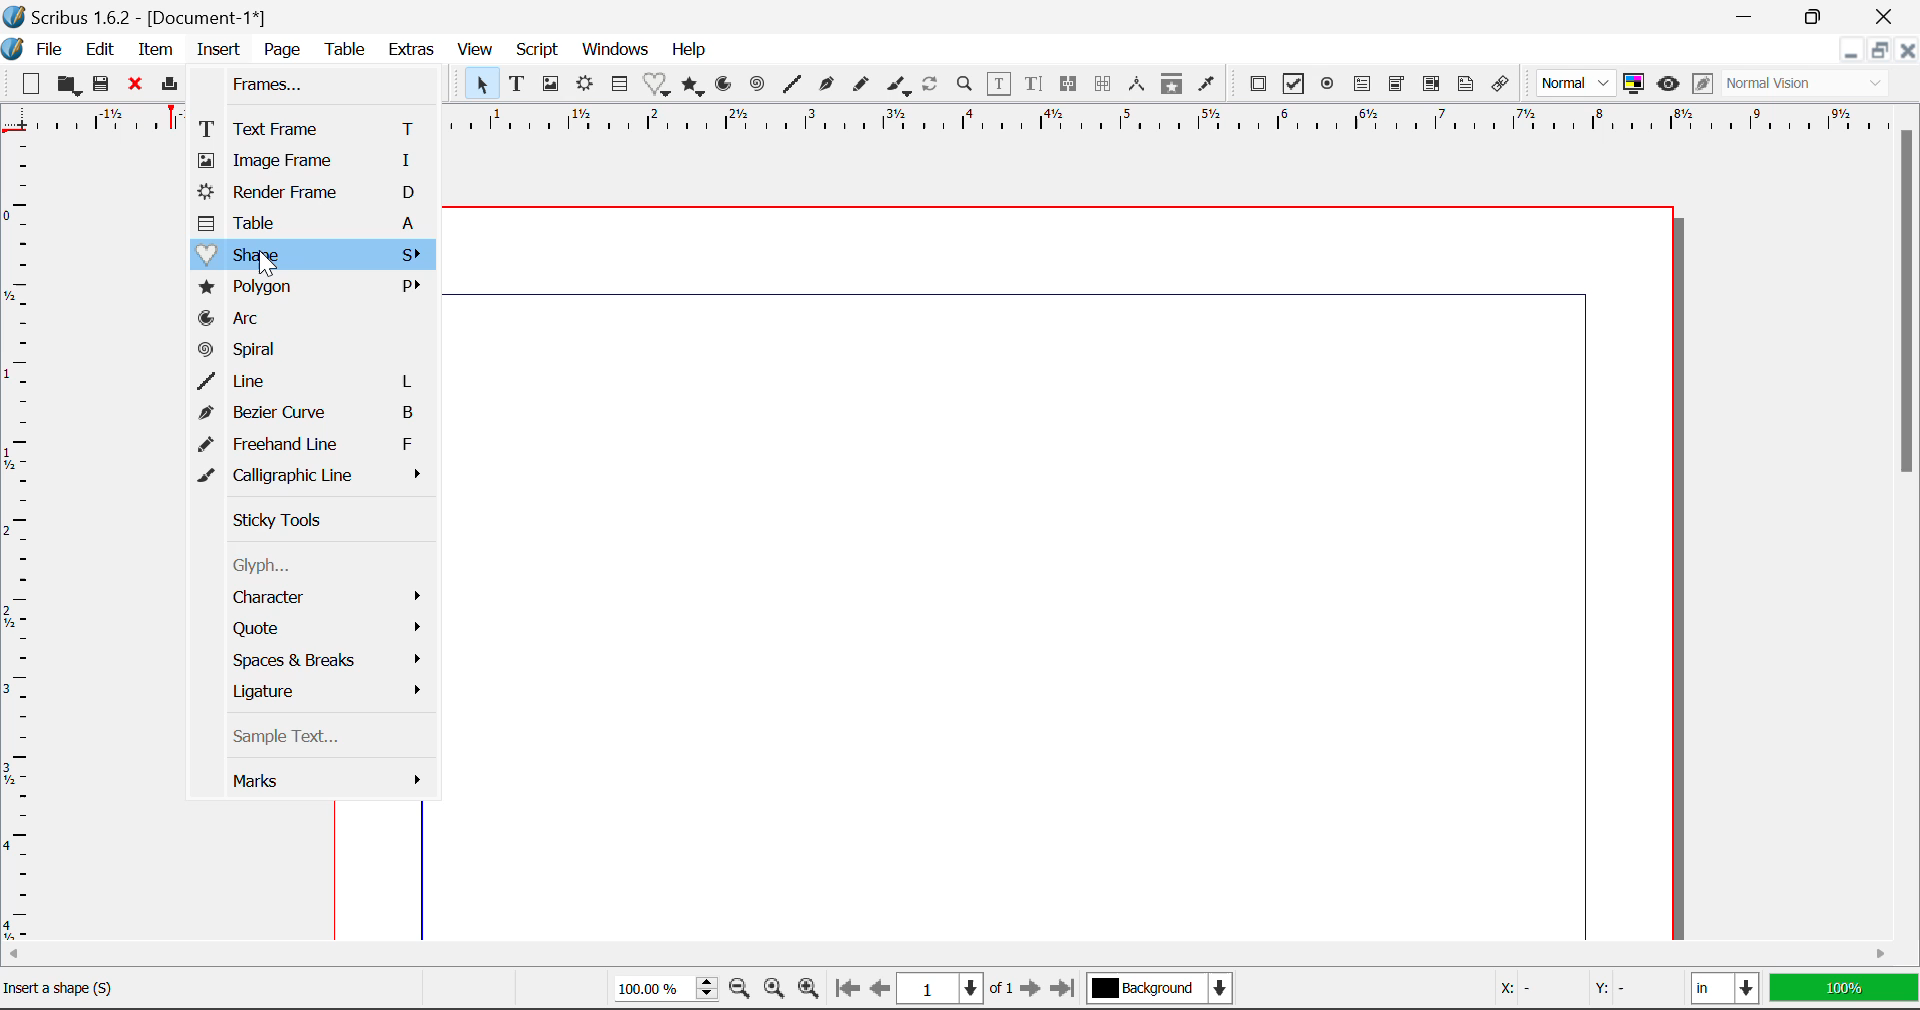  I want to click on Pdf Combo box, so click(1398, 86).